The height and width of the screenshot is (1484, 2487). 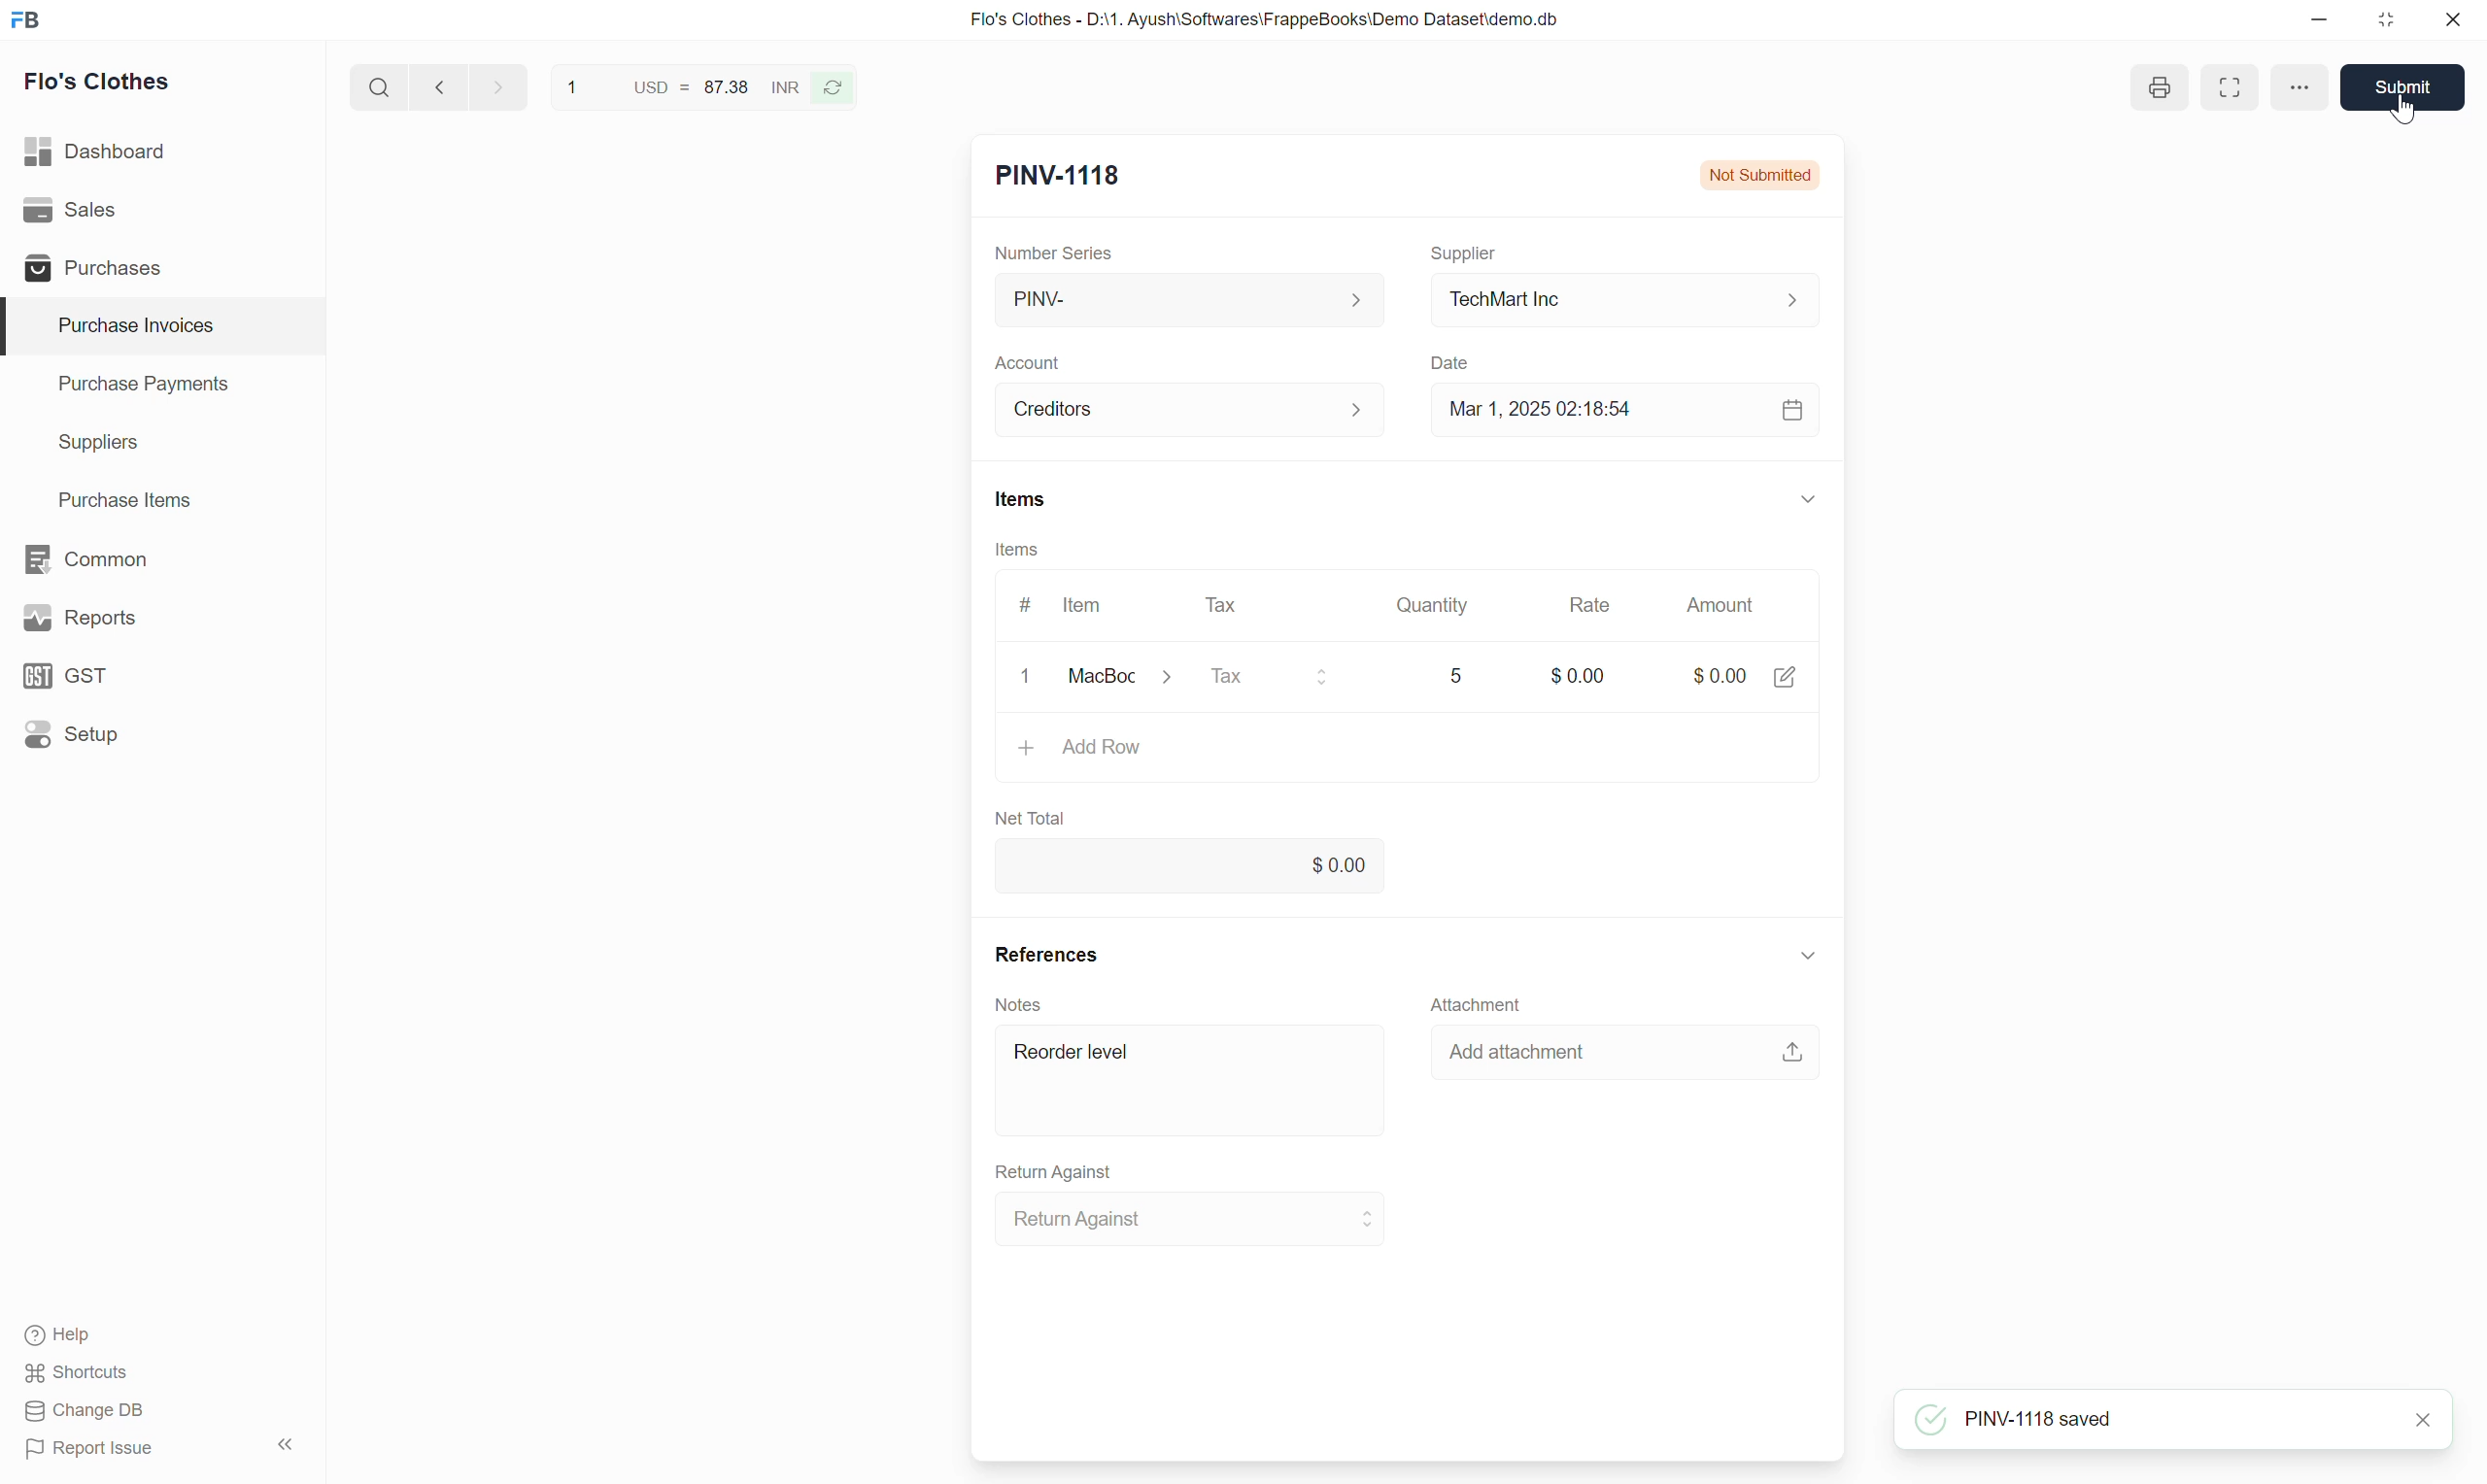 I want to click on Amount, so click(x=1727, y=605).